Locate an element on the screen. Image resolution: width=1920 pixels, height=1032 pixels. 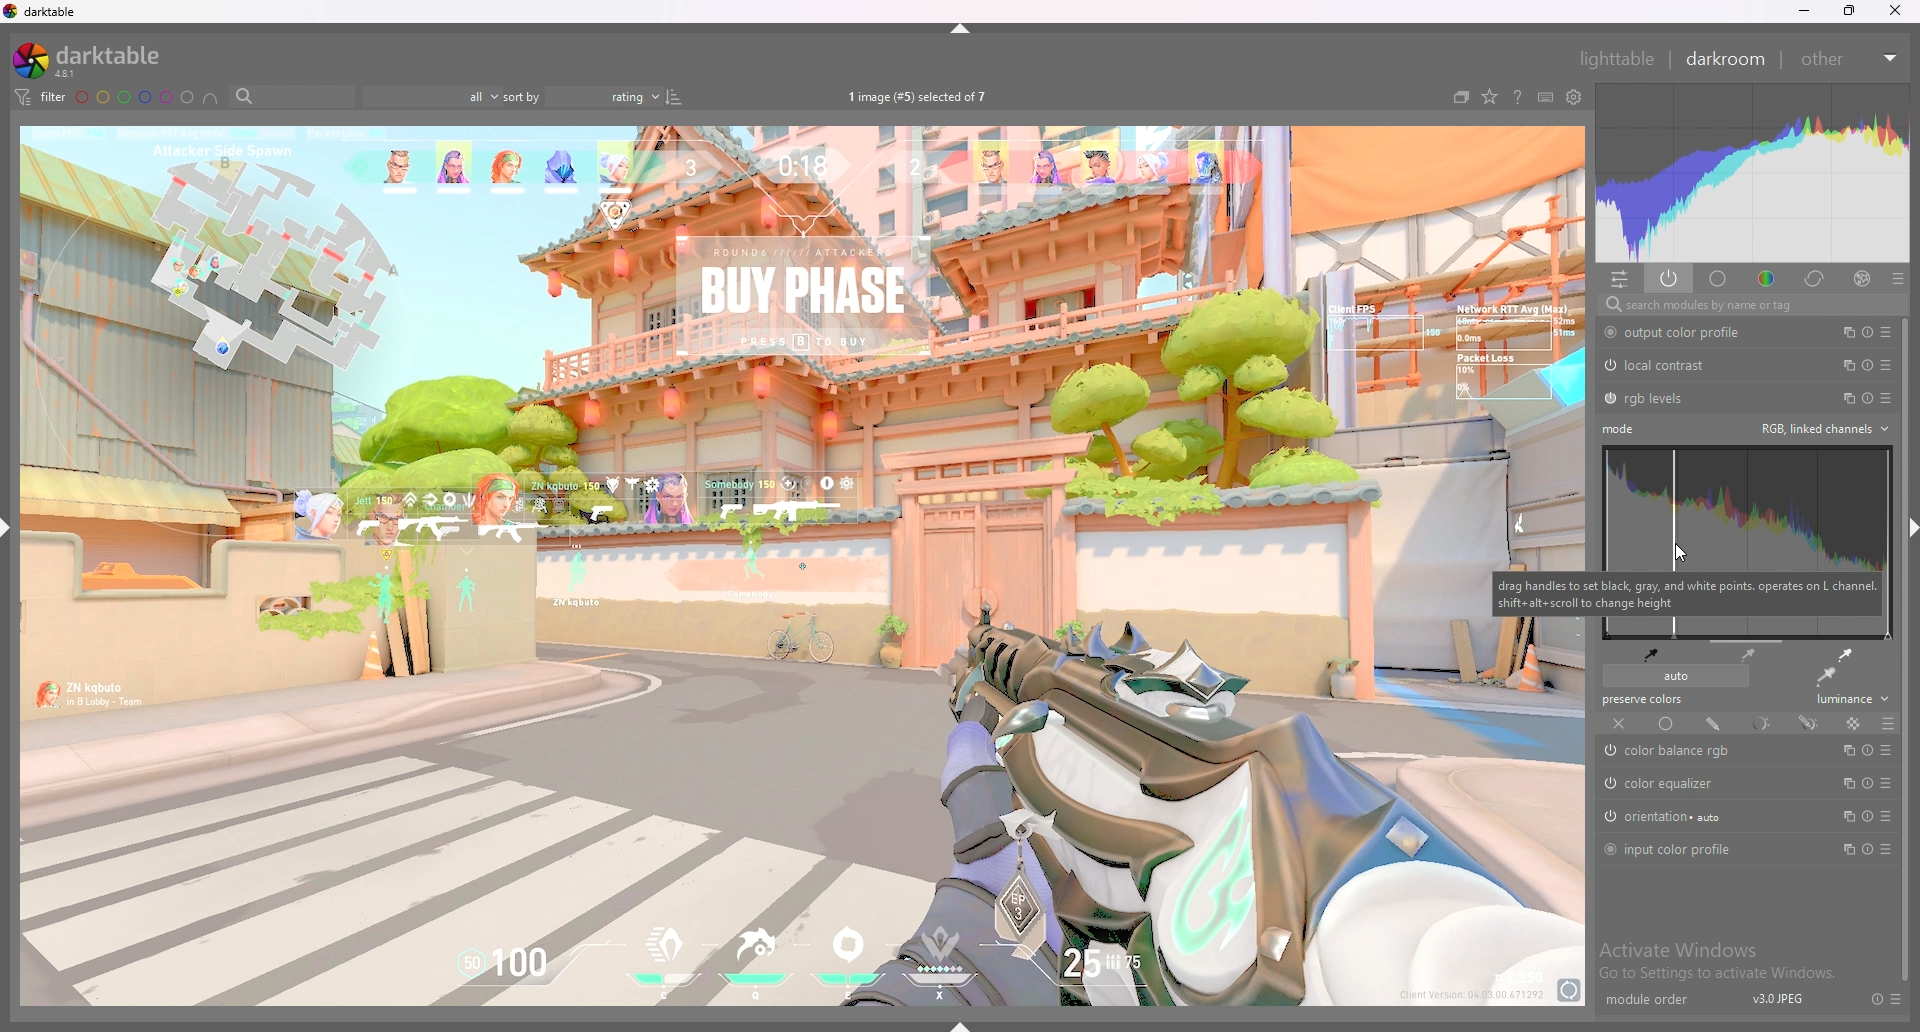
darkroom is located at coordinates (1726, 58).